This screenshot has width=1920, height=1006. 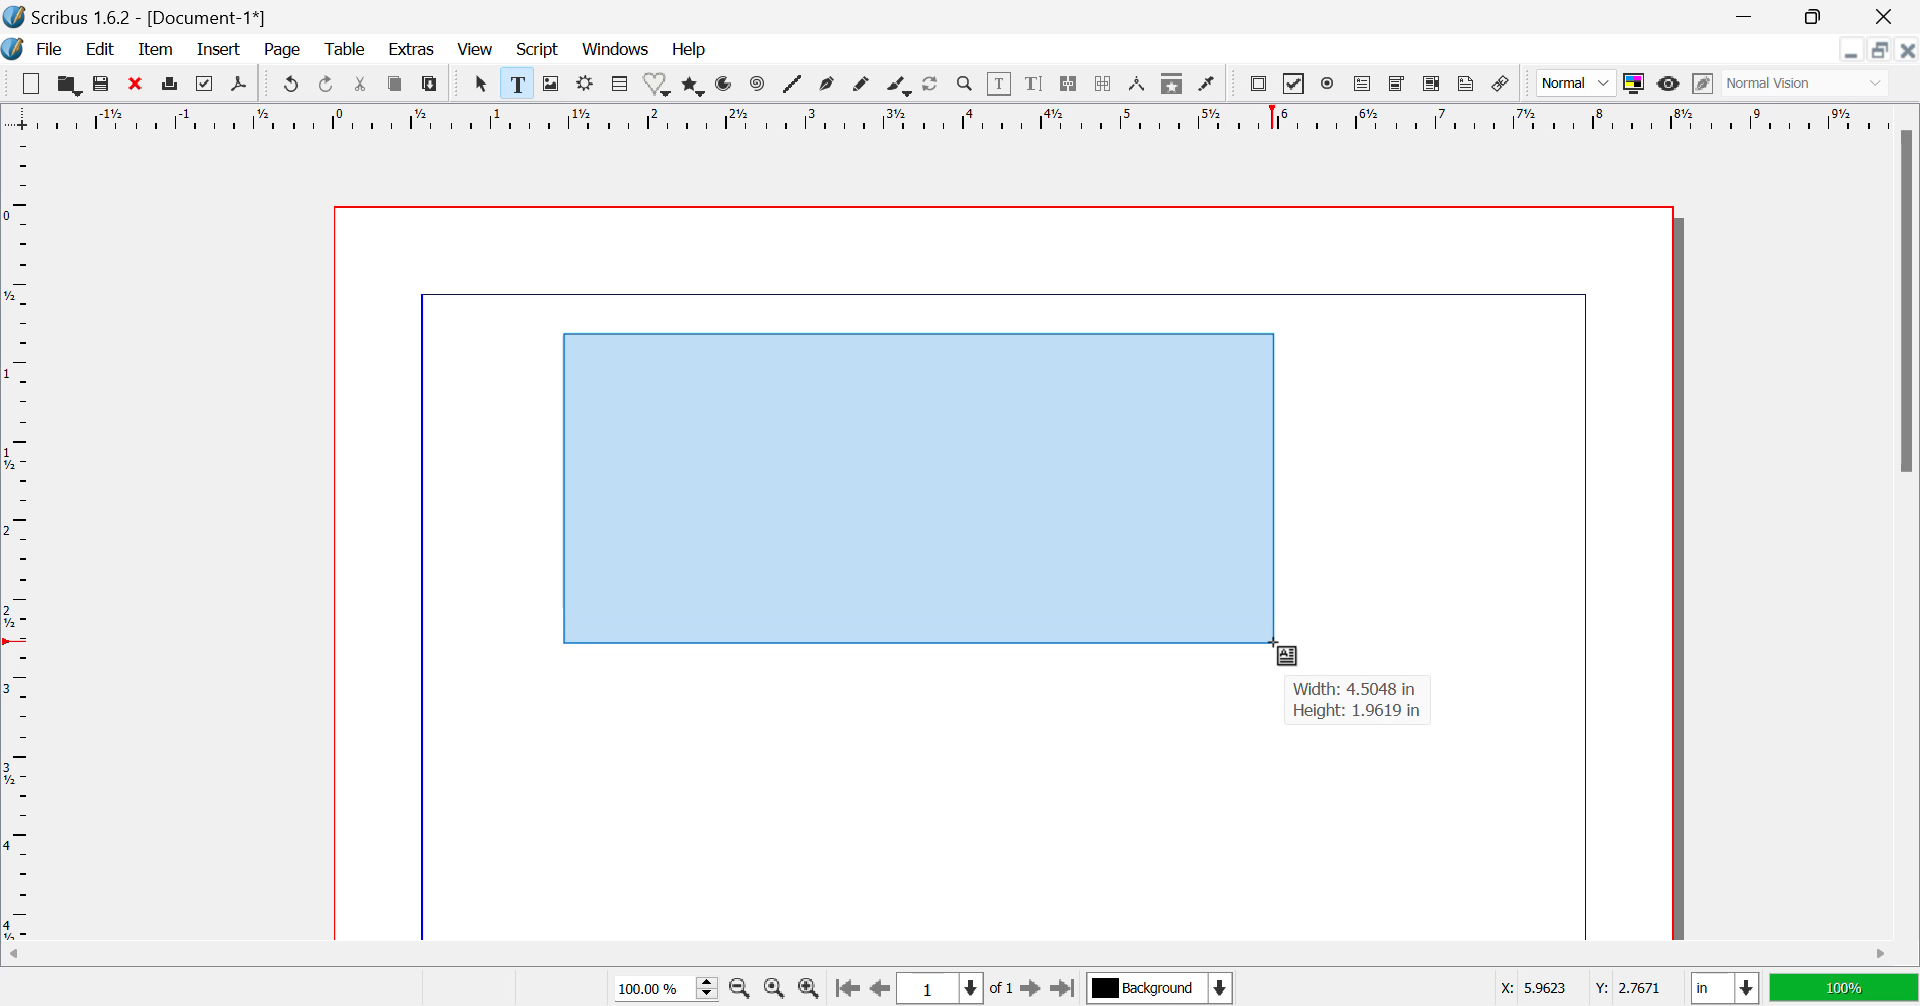 I want to click on Open, so click(x=68, y=84).